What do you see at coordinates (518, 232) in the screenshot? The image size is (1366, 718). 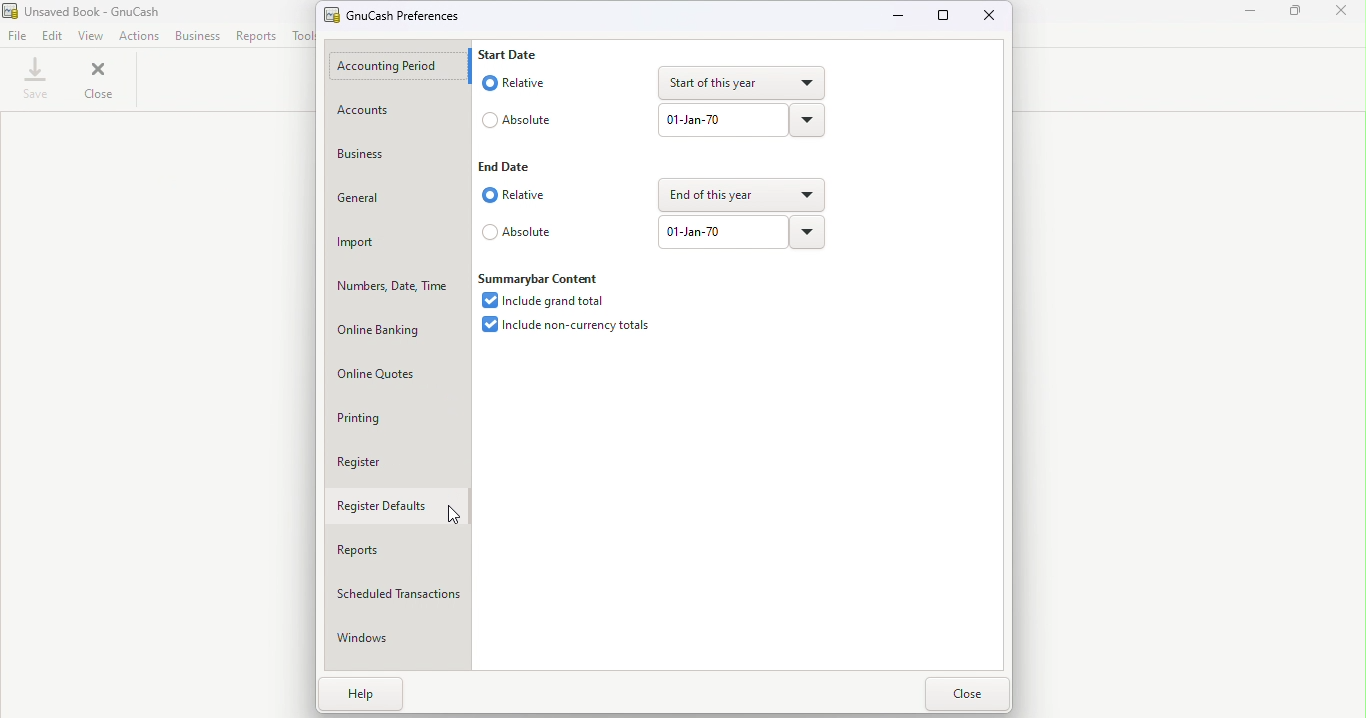 I see `Absolutely` at bounding box center [518, 232].